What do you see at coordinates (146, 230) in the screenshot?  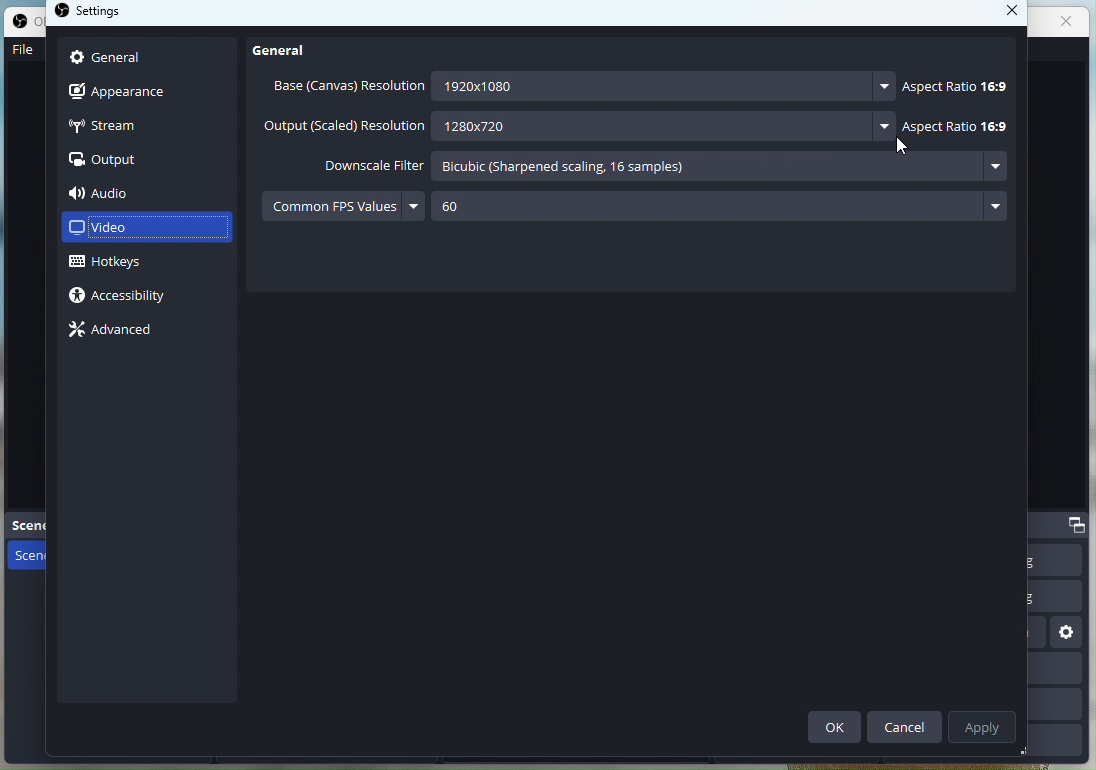 I see `Video` at bounding box center [146, 230].